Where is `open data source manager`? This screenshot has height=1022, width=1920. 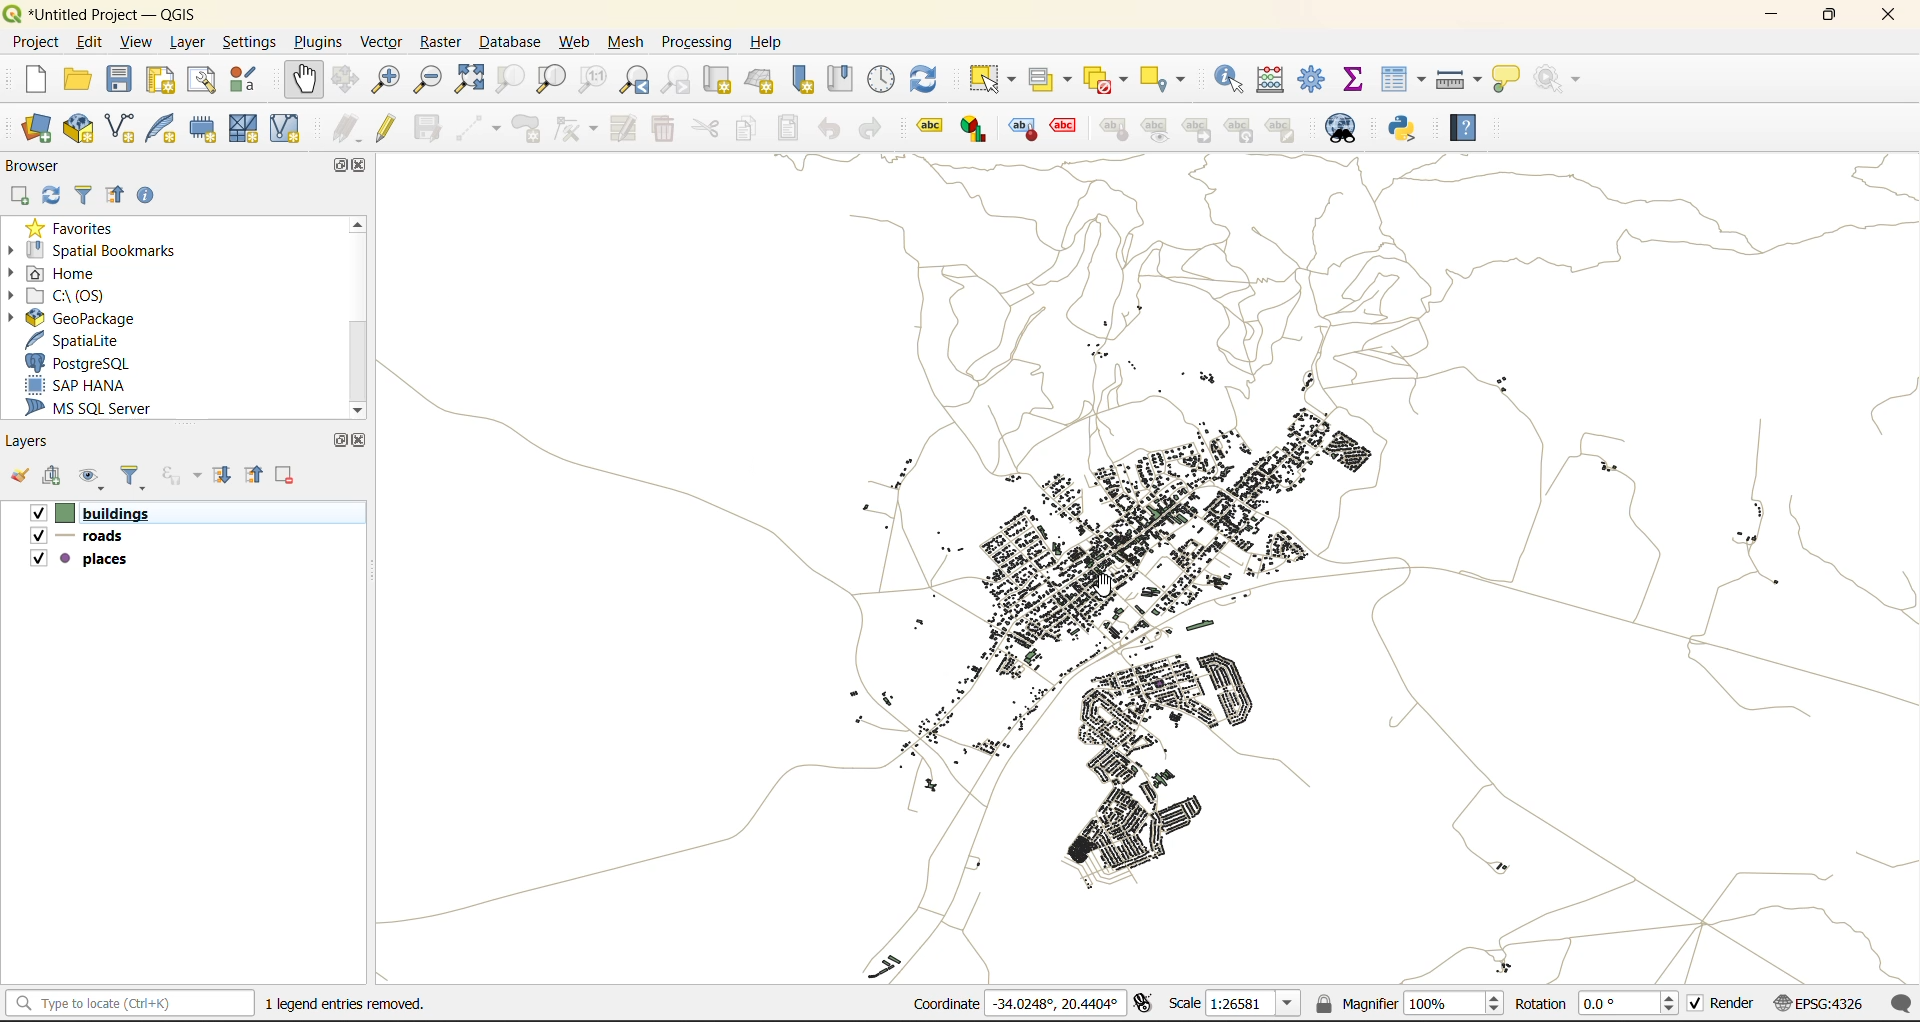 open data source manager is located at coordinates (37, 128).